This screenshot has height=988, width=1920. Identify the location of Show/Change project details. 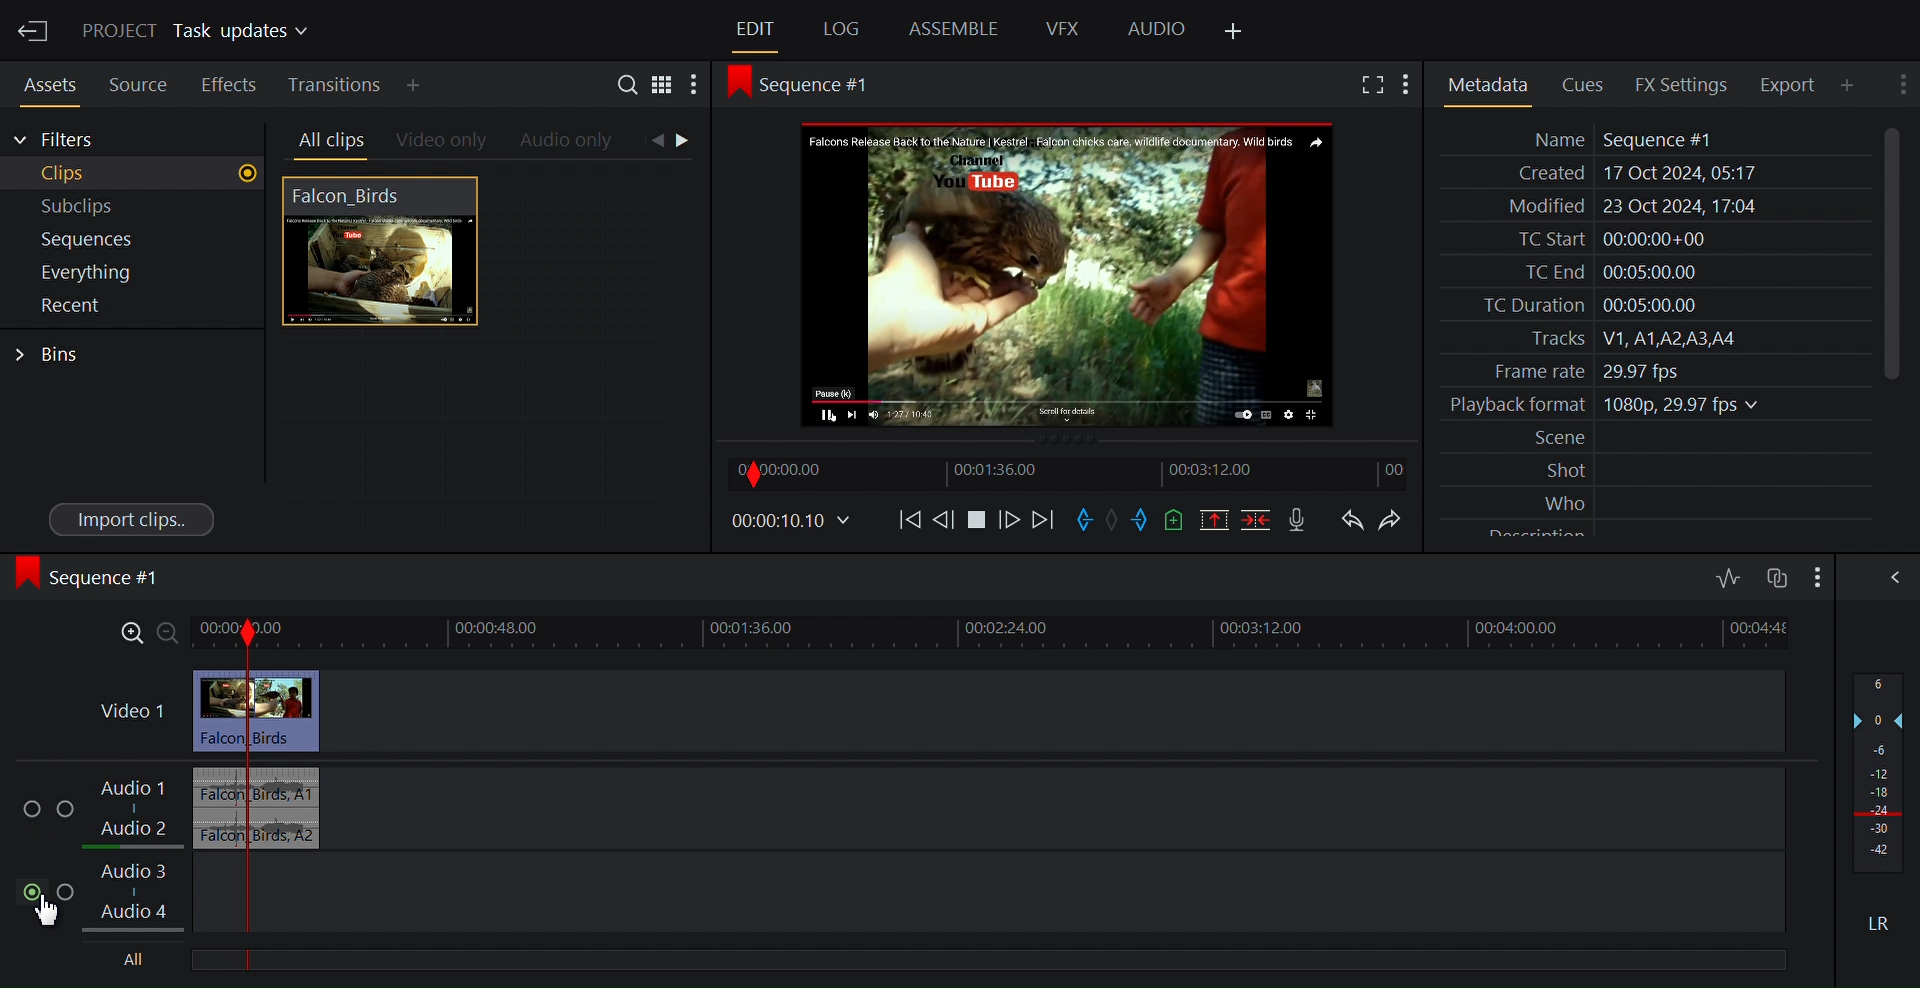
(200, 32).